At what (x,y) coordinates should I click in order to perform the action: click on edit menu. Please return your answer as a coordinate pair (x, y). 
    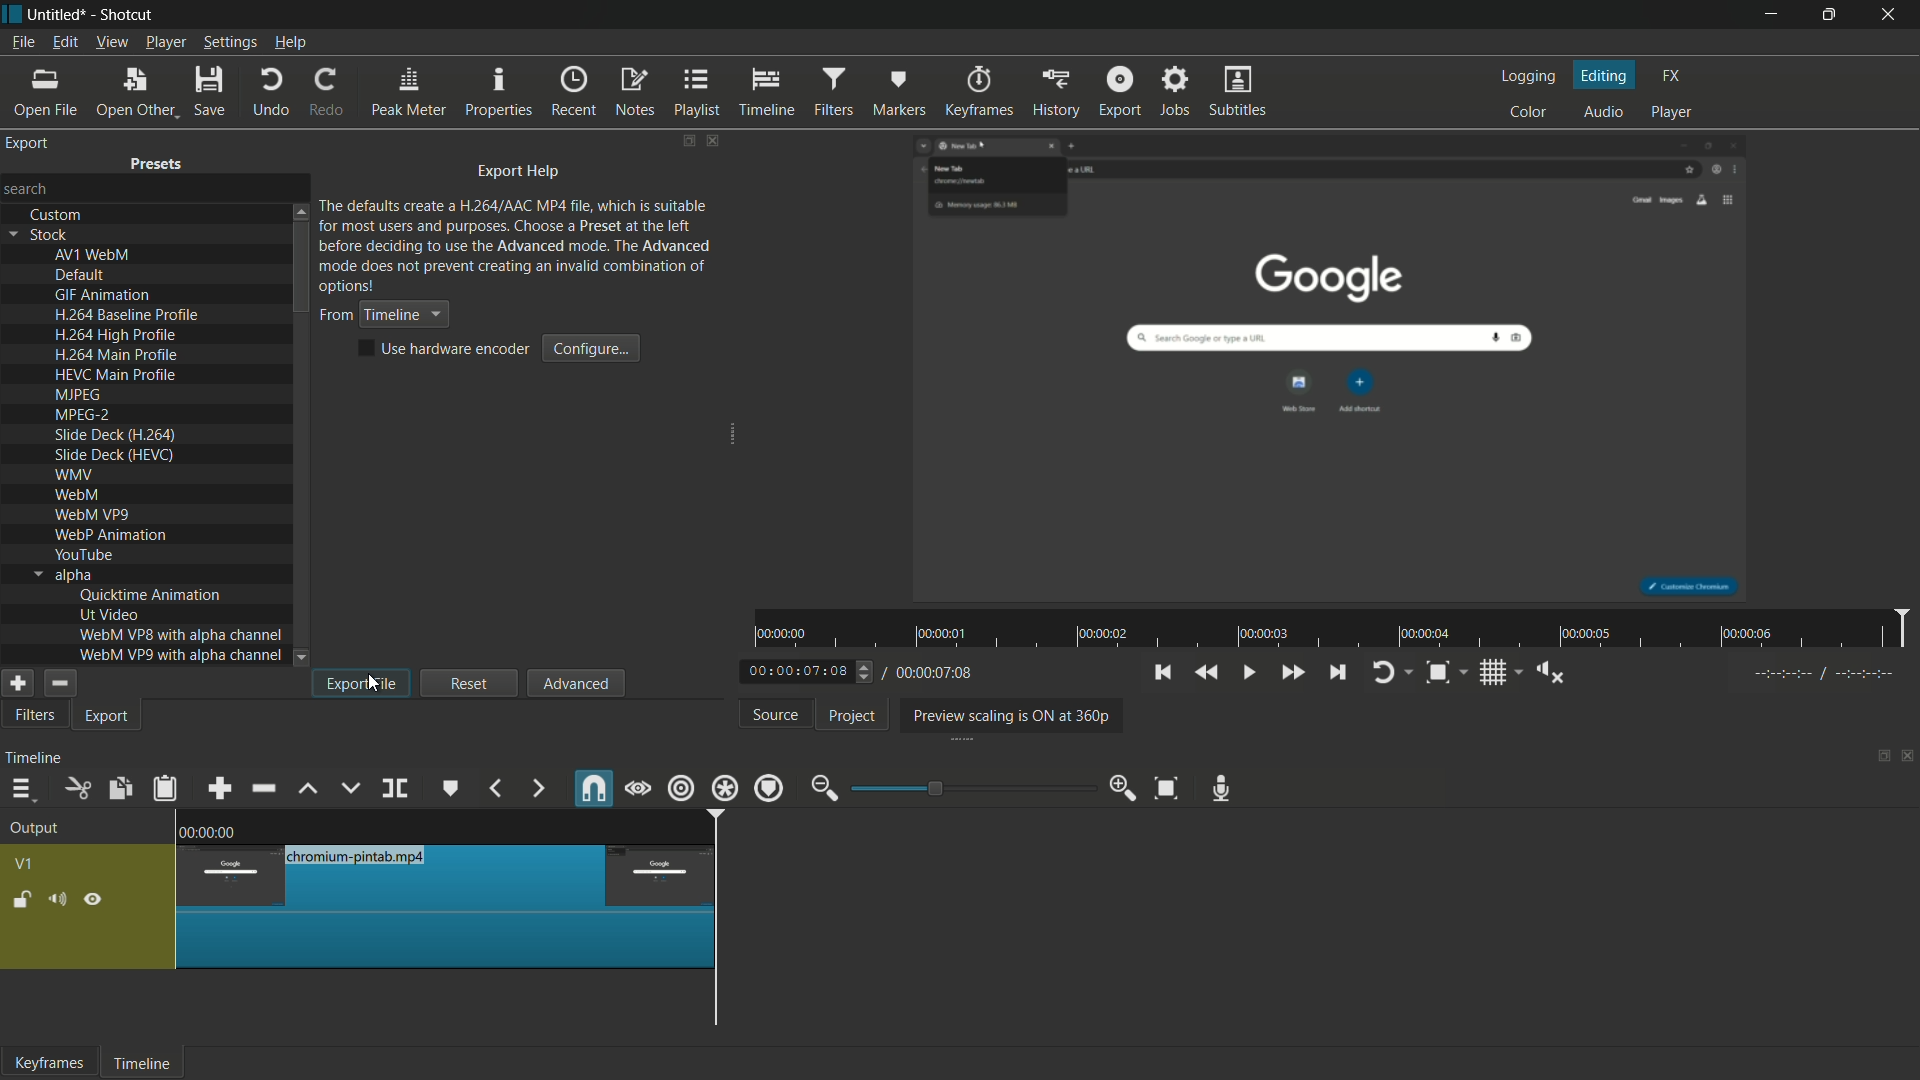
    Looking at the image, I should click on (63, 42).